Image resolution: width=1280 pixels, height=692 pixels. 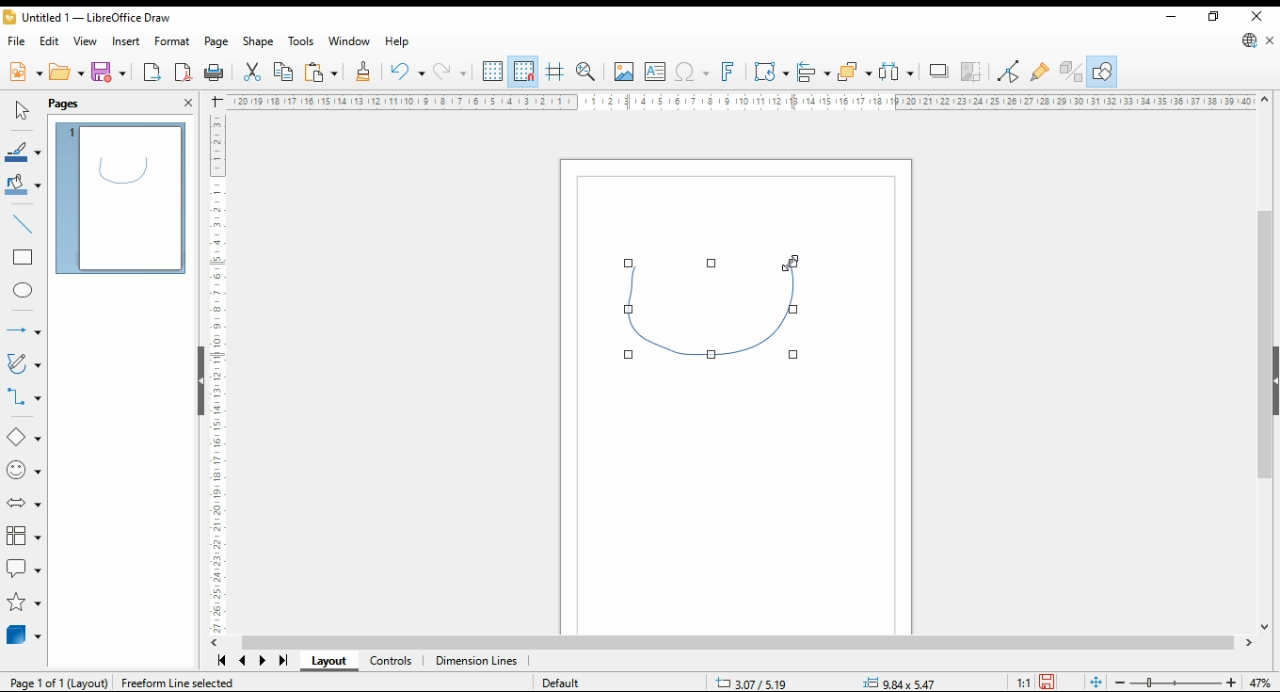 What do you see at coordinates (492, 71) in the screenshot?
I see `show grids` at bounding box center [492, 71].